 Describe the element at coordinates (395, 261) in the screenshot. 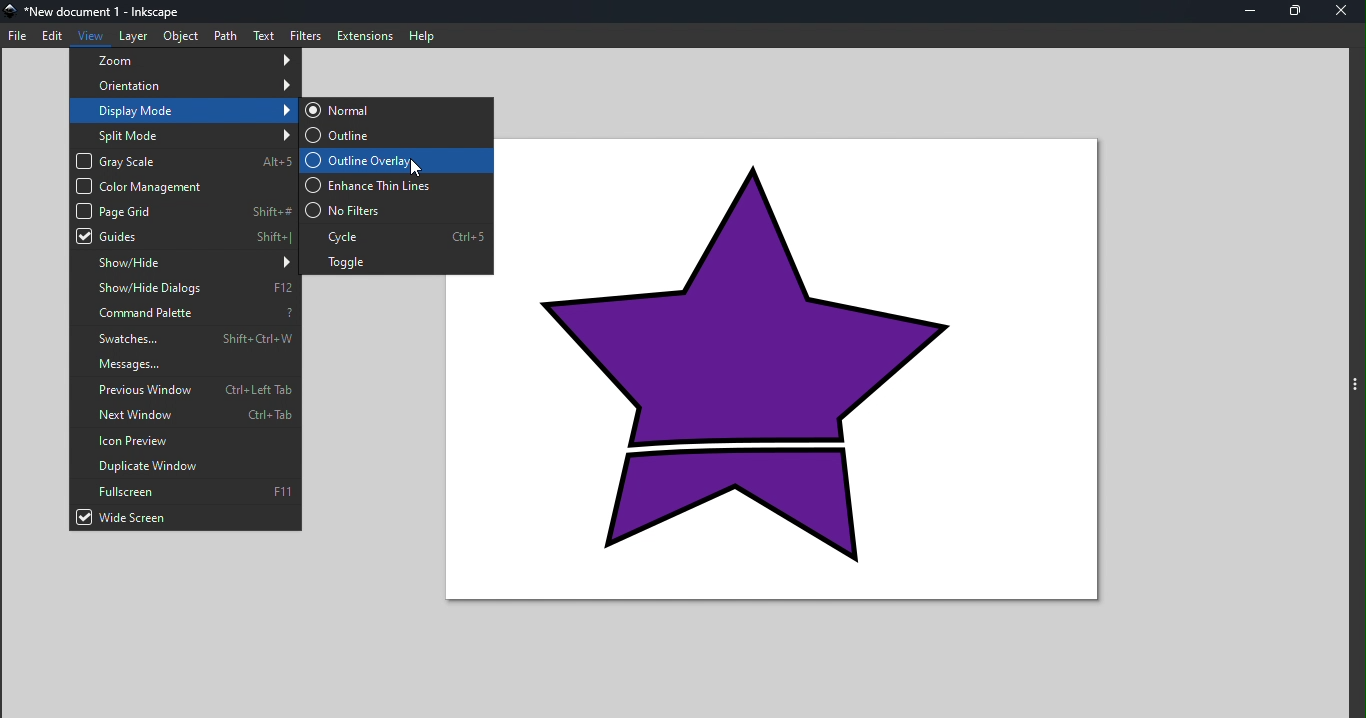

I see `Toggle` at that location.